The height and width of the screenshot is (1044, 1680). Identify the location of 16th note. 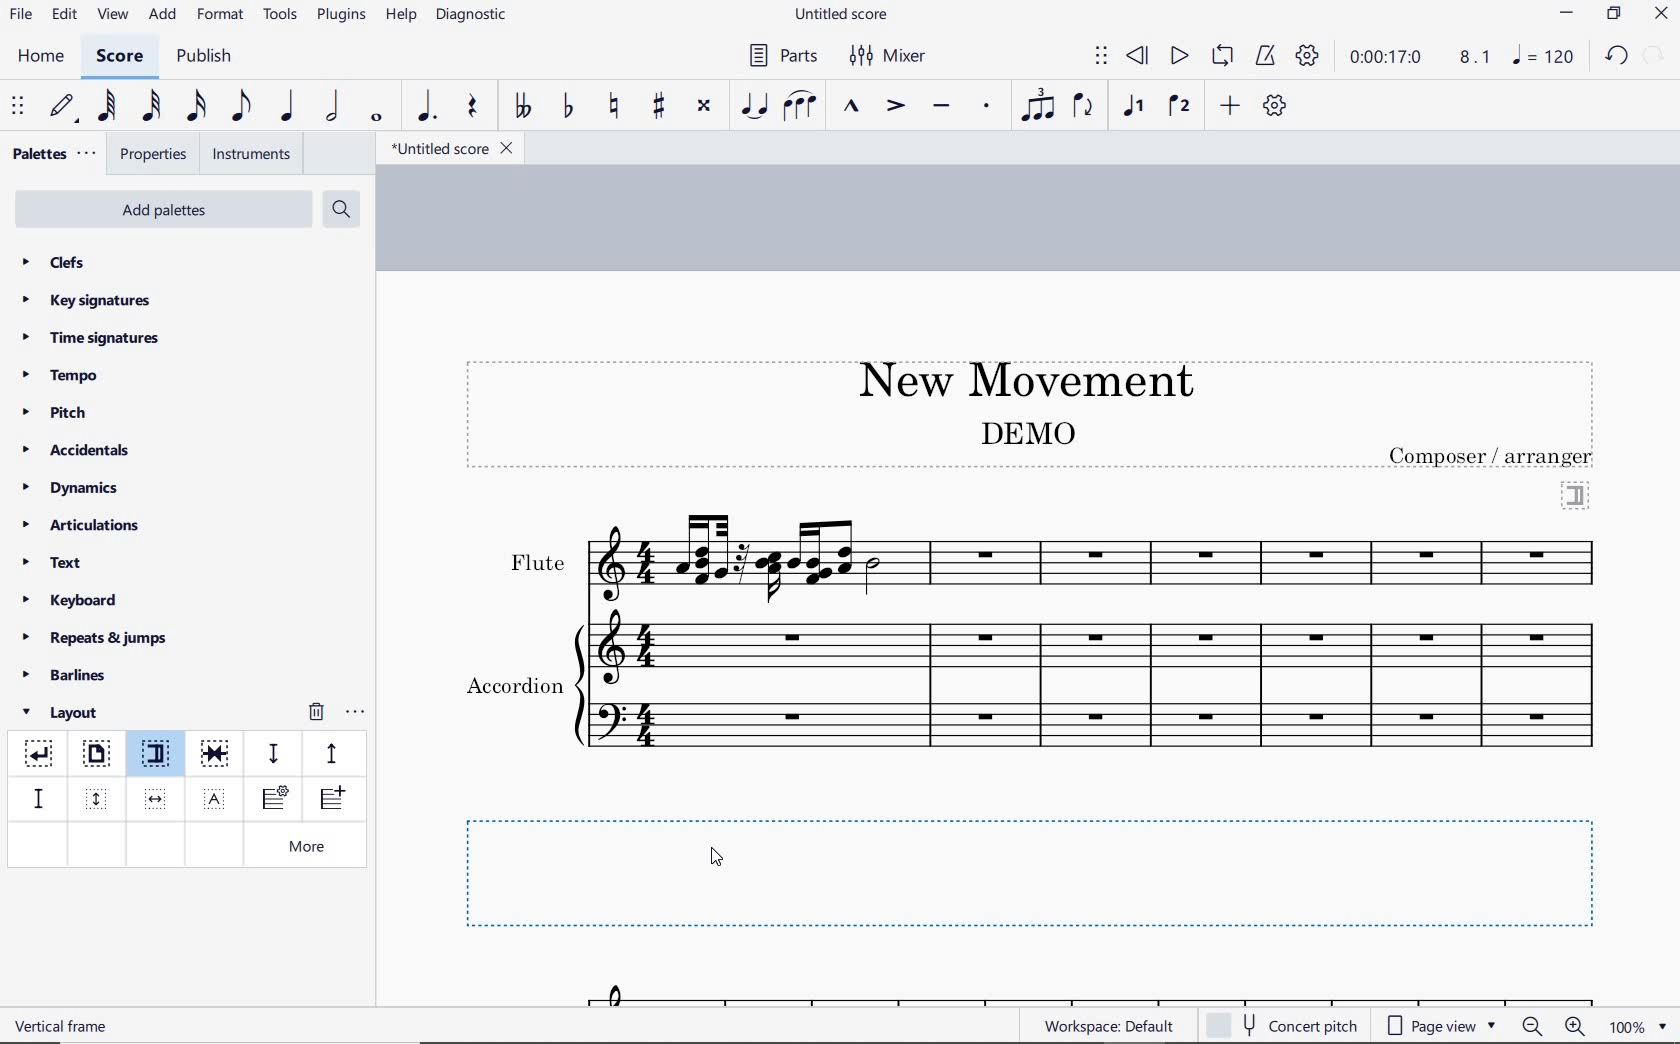
(197, 107).